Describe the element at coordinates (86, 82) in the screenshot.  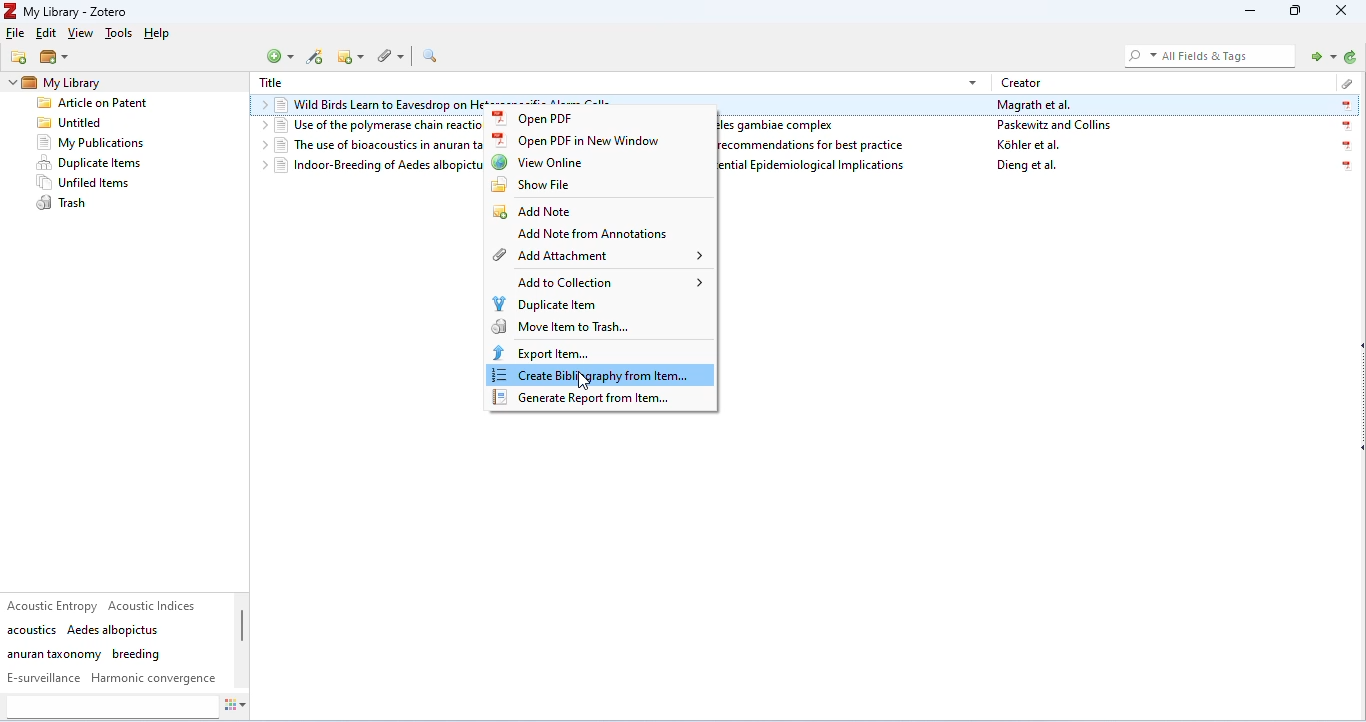
I see `my library` at that location.